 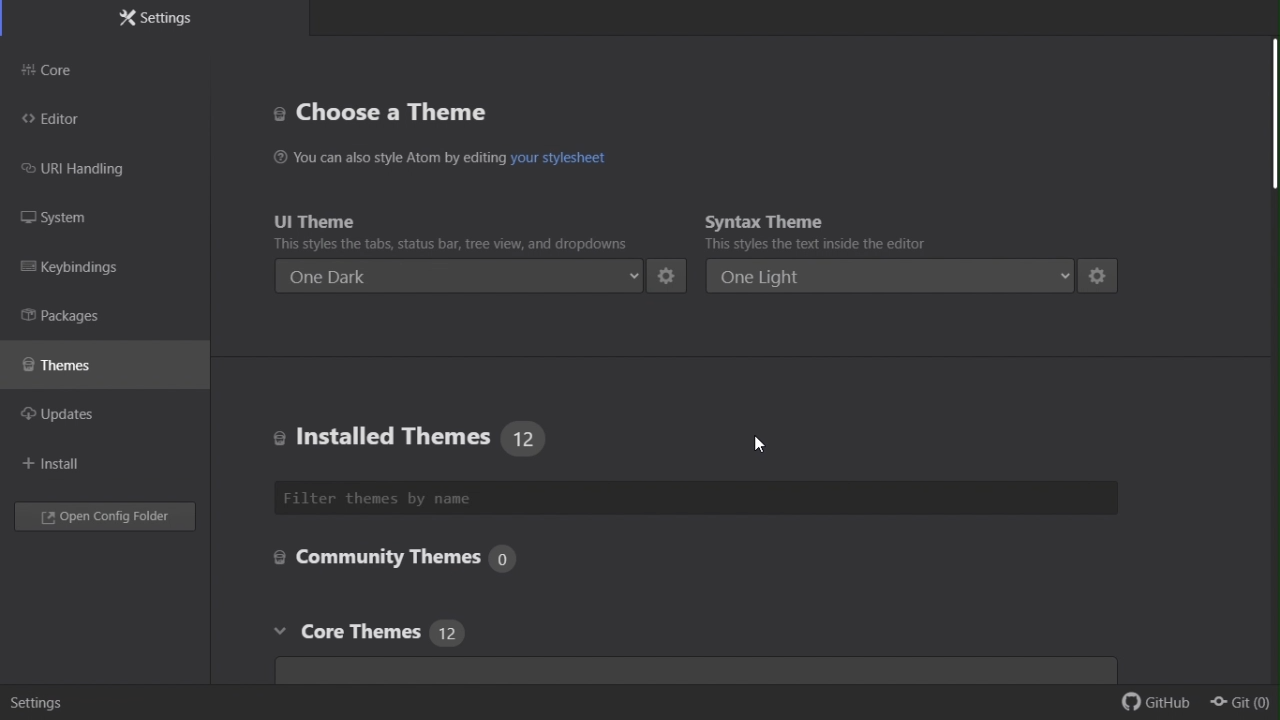 What do you see at coordinates (1271, 113) in the screenshot?
I see `scroll bar` at bounding box center [1271, 113].